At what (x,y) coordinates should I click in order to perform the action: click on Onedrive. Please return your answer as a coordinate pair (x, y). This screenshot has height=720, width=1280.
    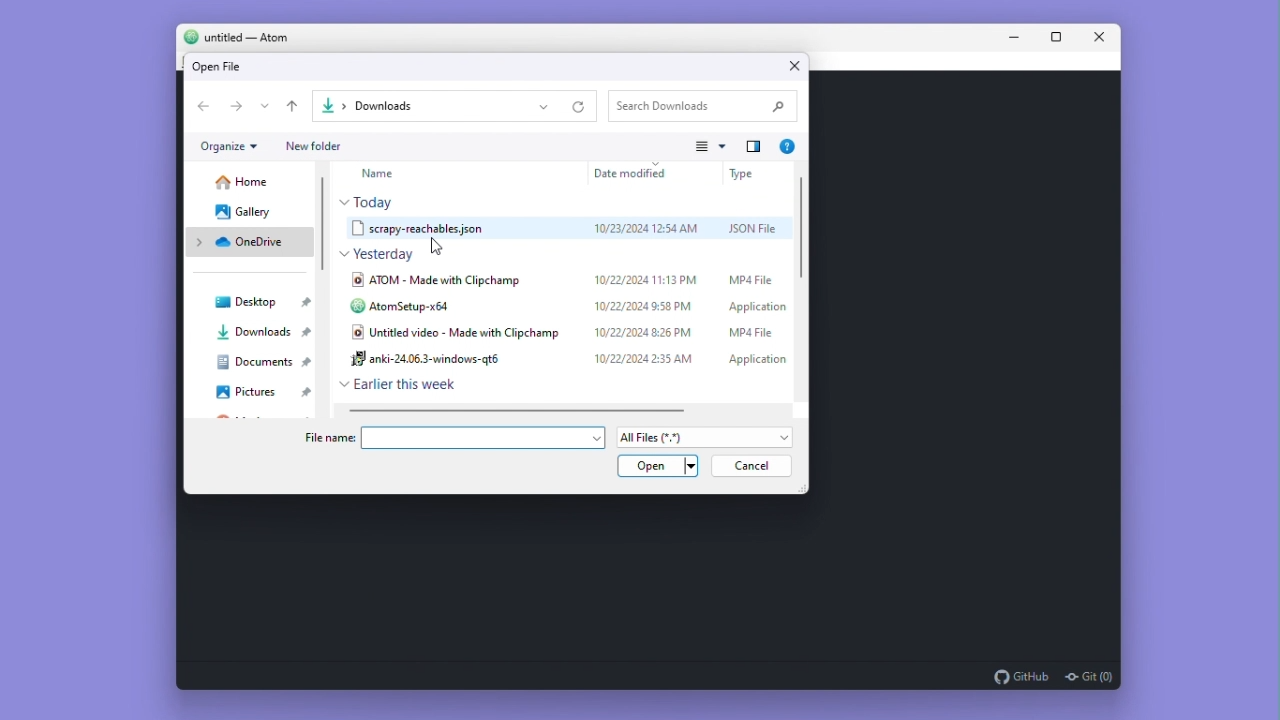
    Looking at the image, I should click on (238, 243).